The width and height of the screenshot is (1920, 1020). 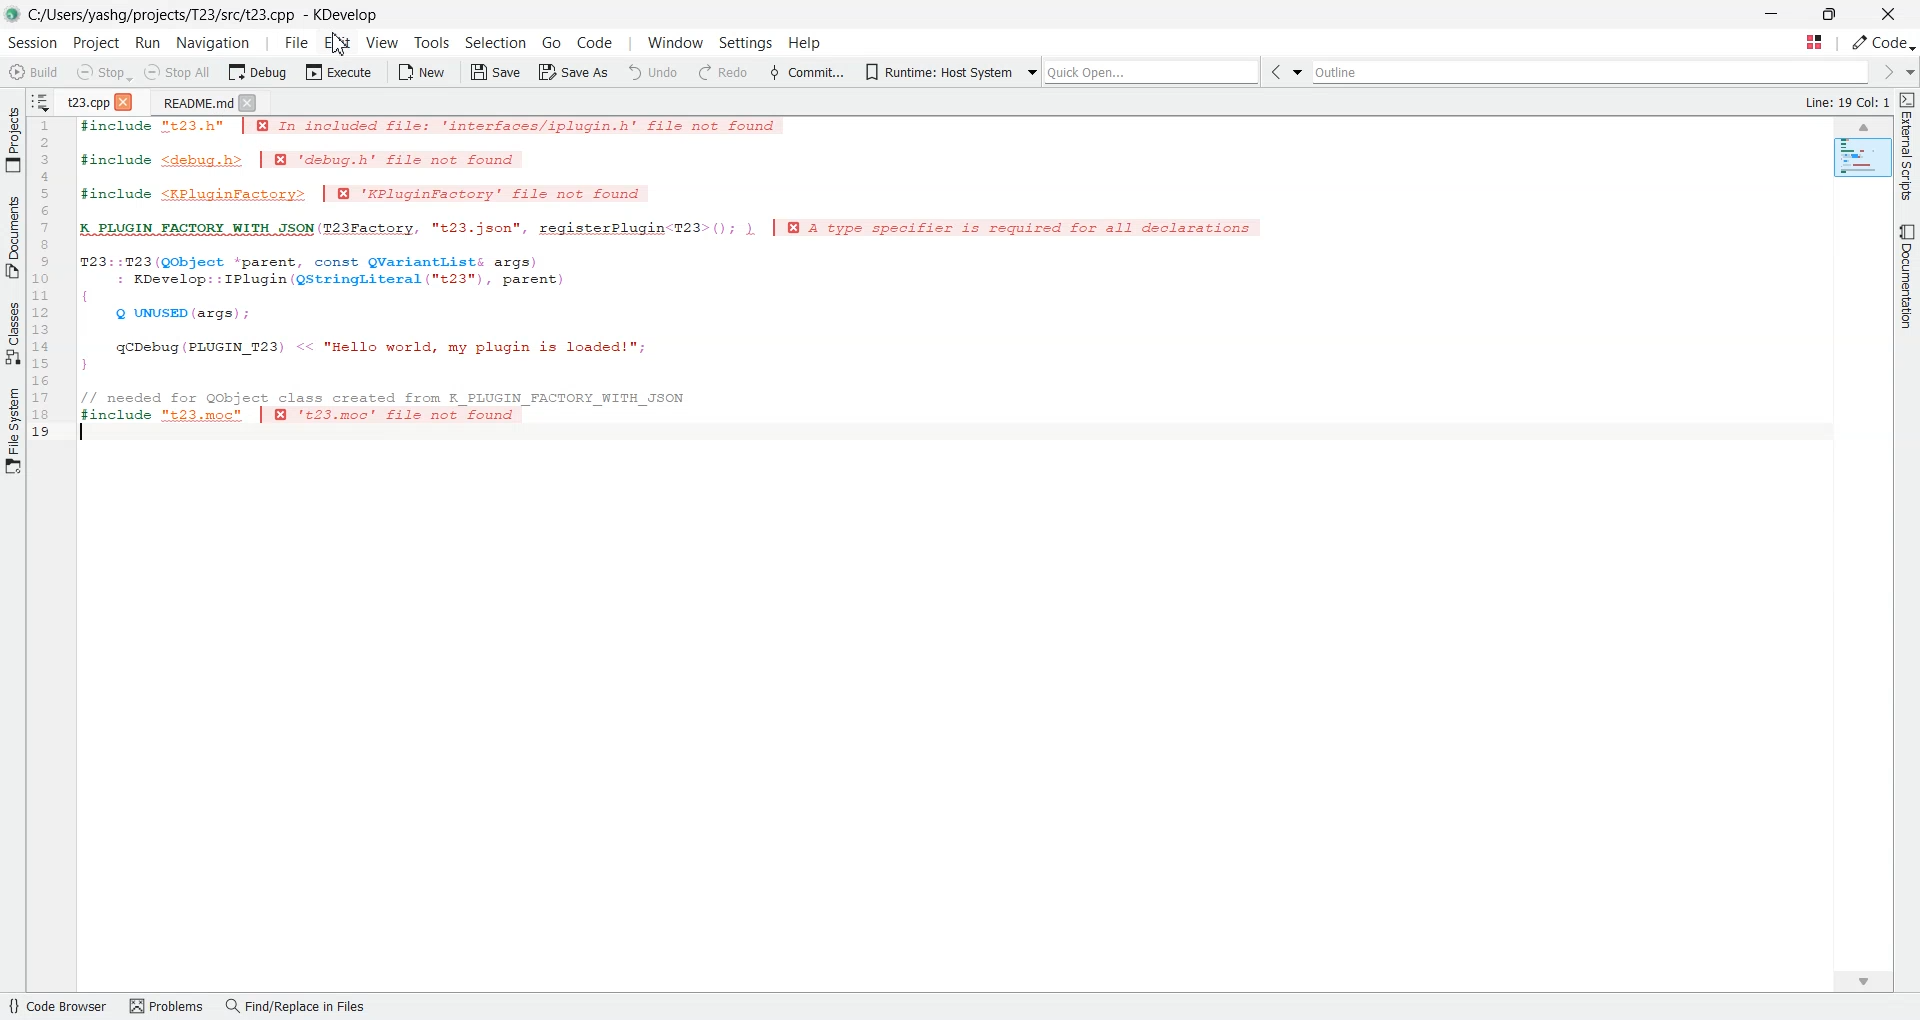 What do you see at coordinates (497, 43) in the screenshot?
I see `Selection` at bounding box center [497, 43].